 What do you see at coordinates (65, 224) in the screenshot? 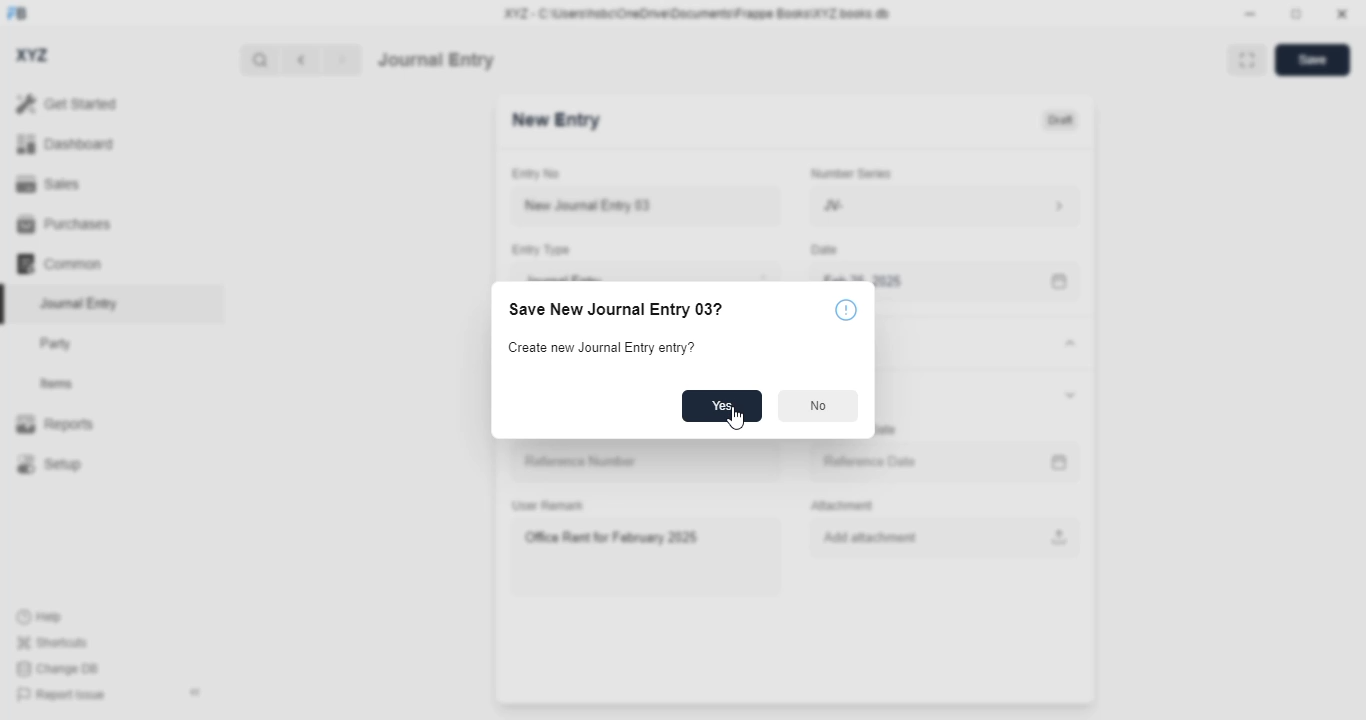
I see `purchases` at bounding box center [65, 224].